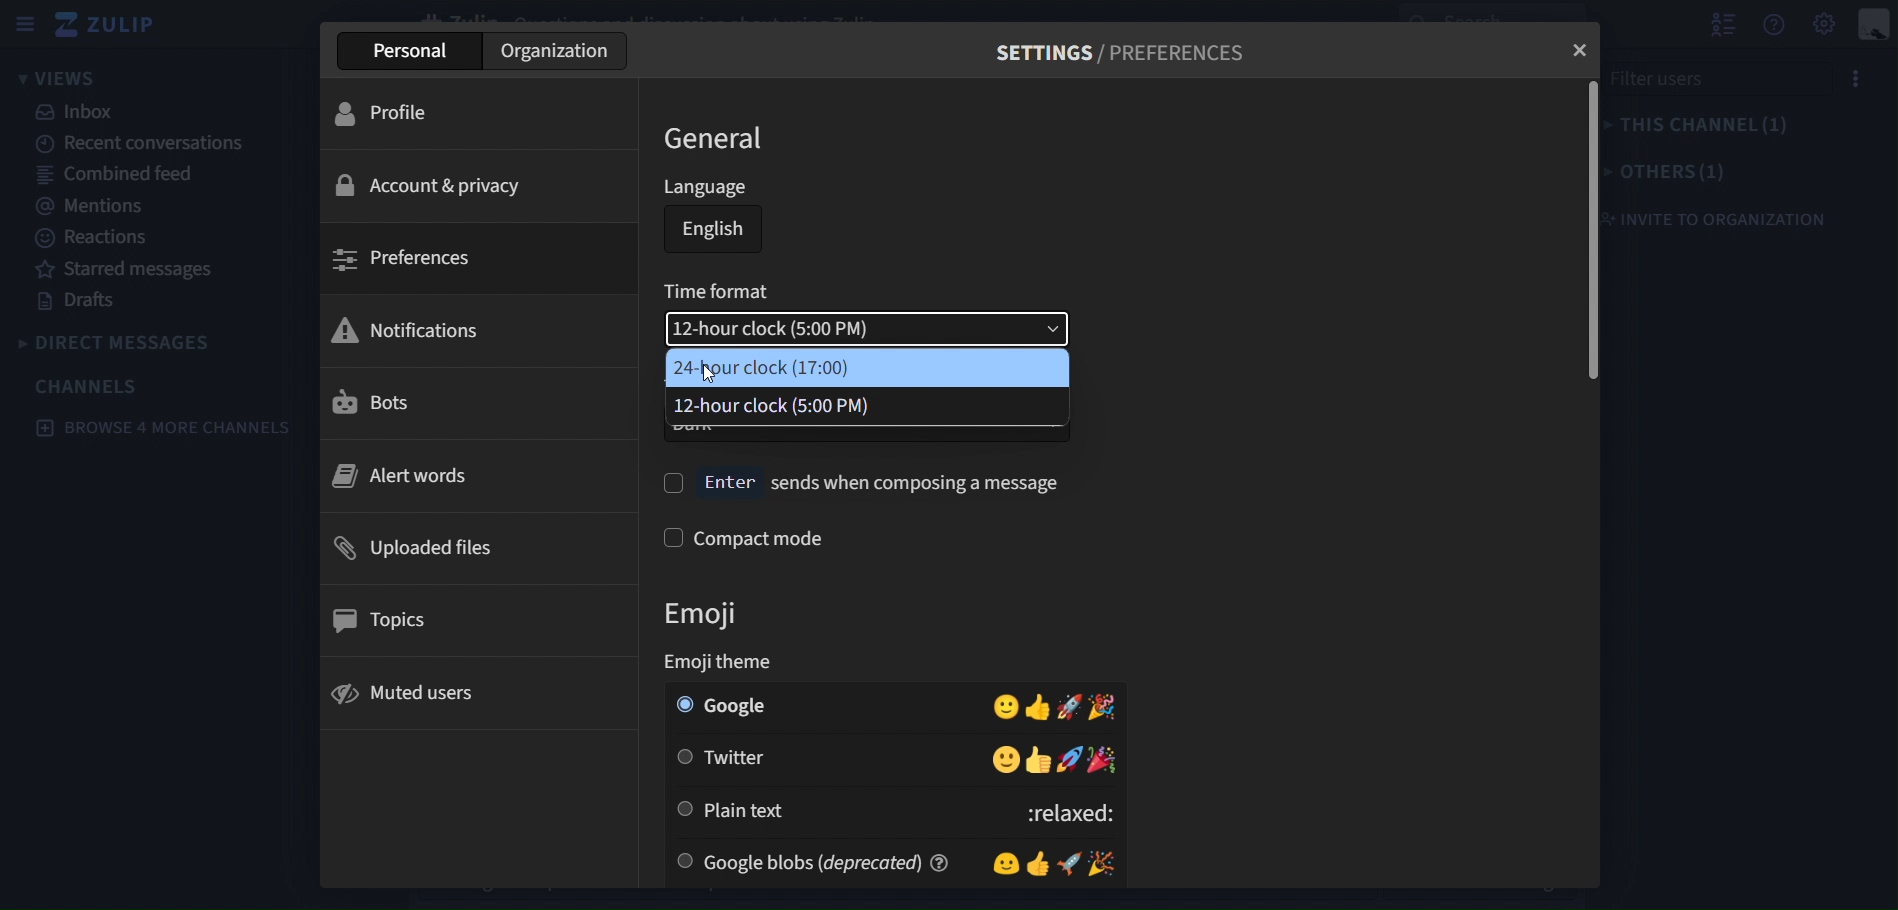 This screenshot has width=1898, height=910. I want to click on cursor, so click(712, 369).